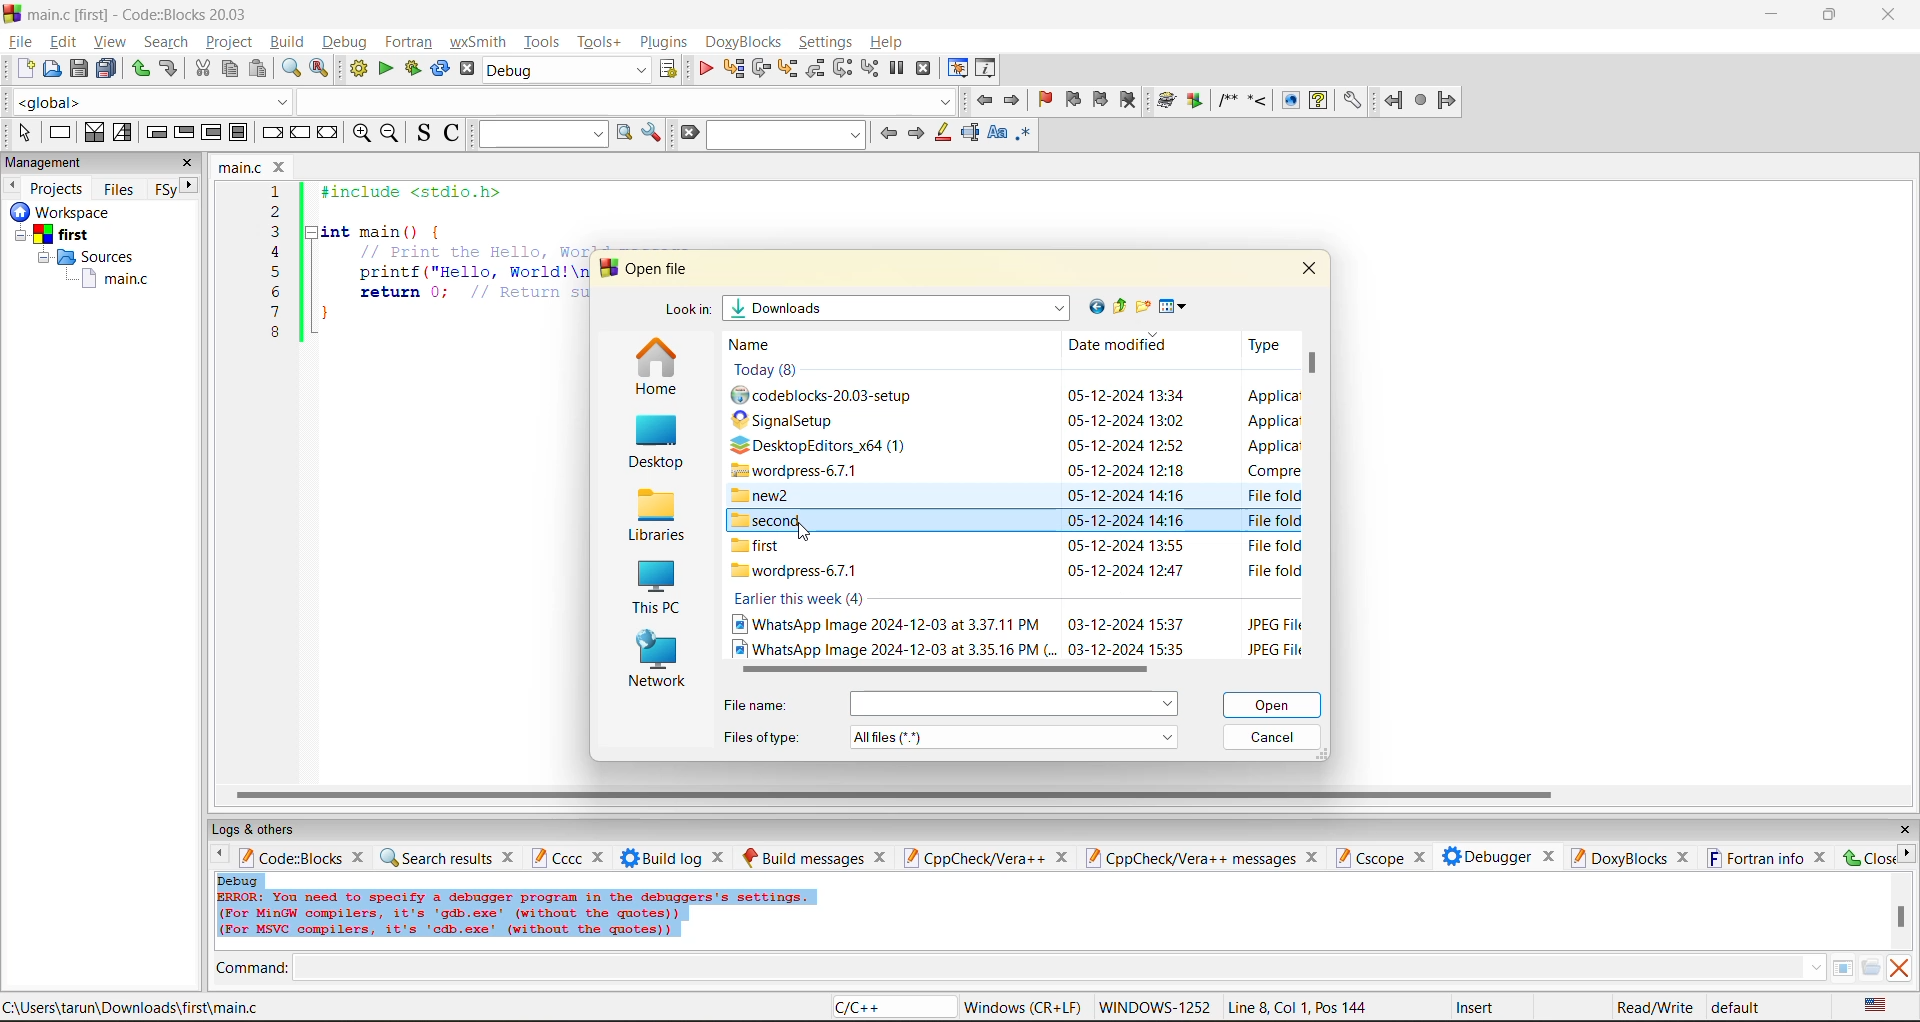  I want to click on match case, so click(996, 134).